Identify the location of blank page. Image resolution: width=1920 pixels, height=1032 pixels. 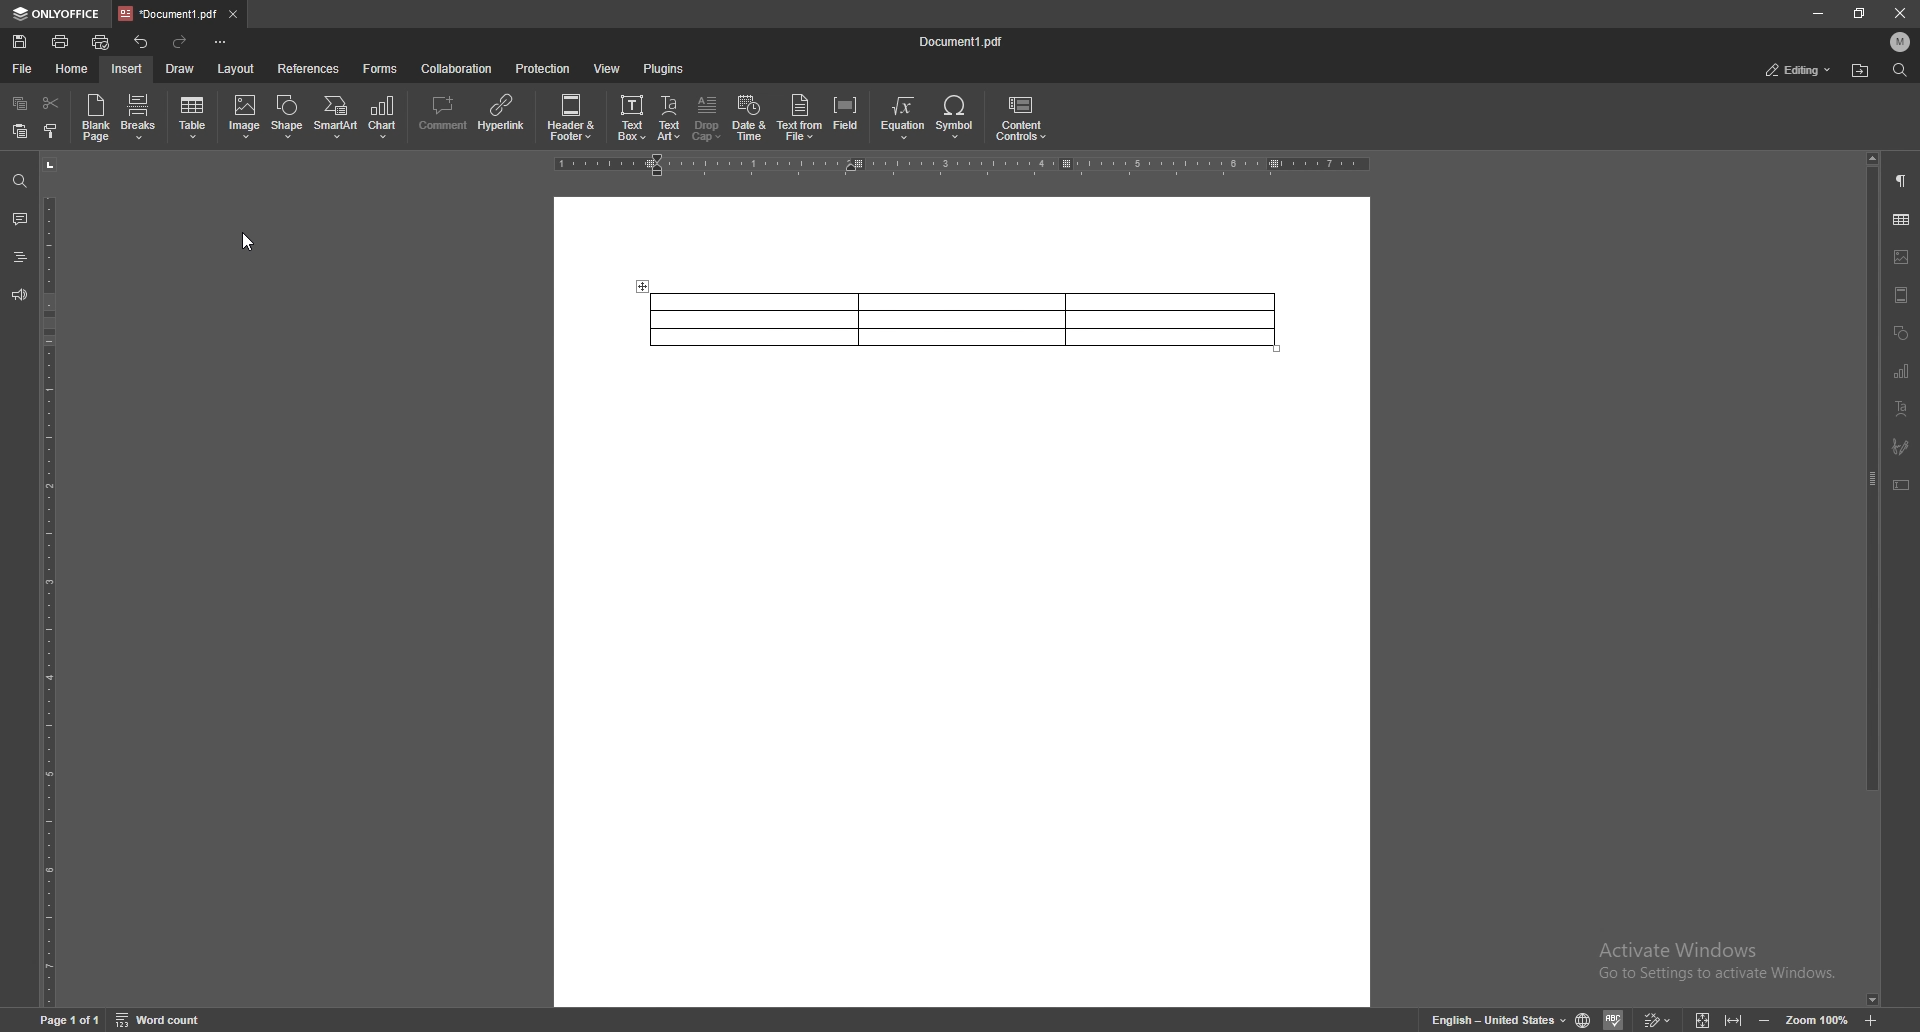
(96, 119).